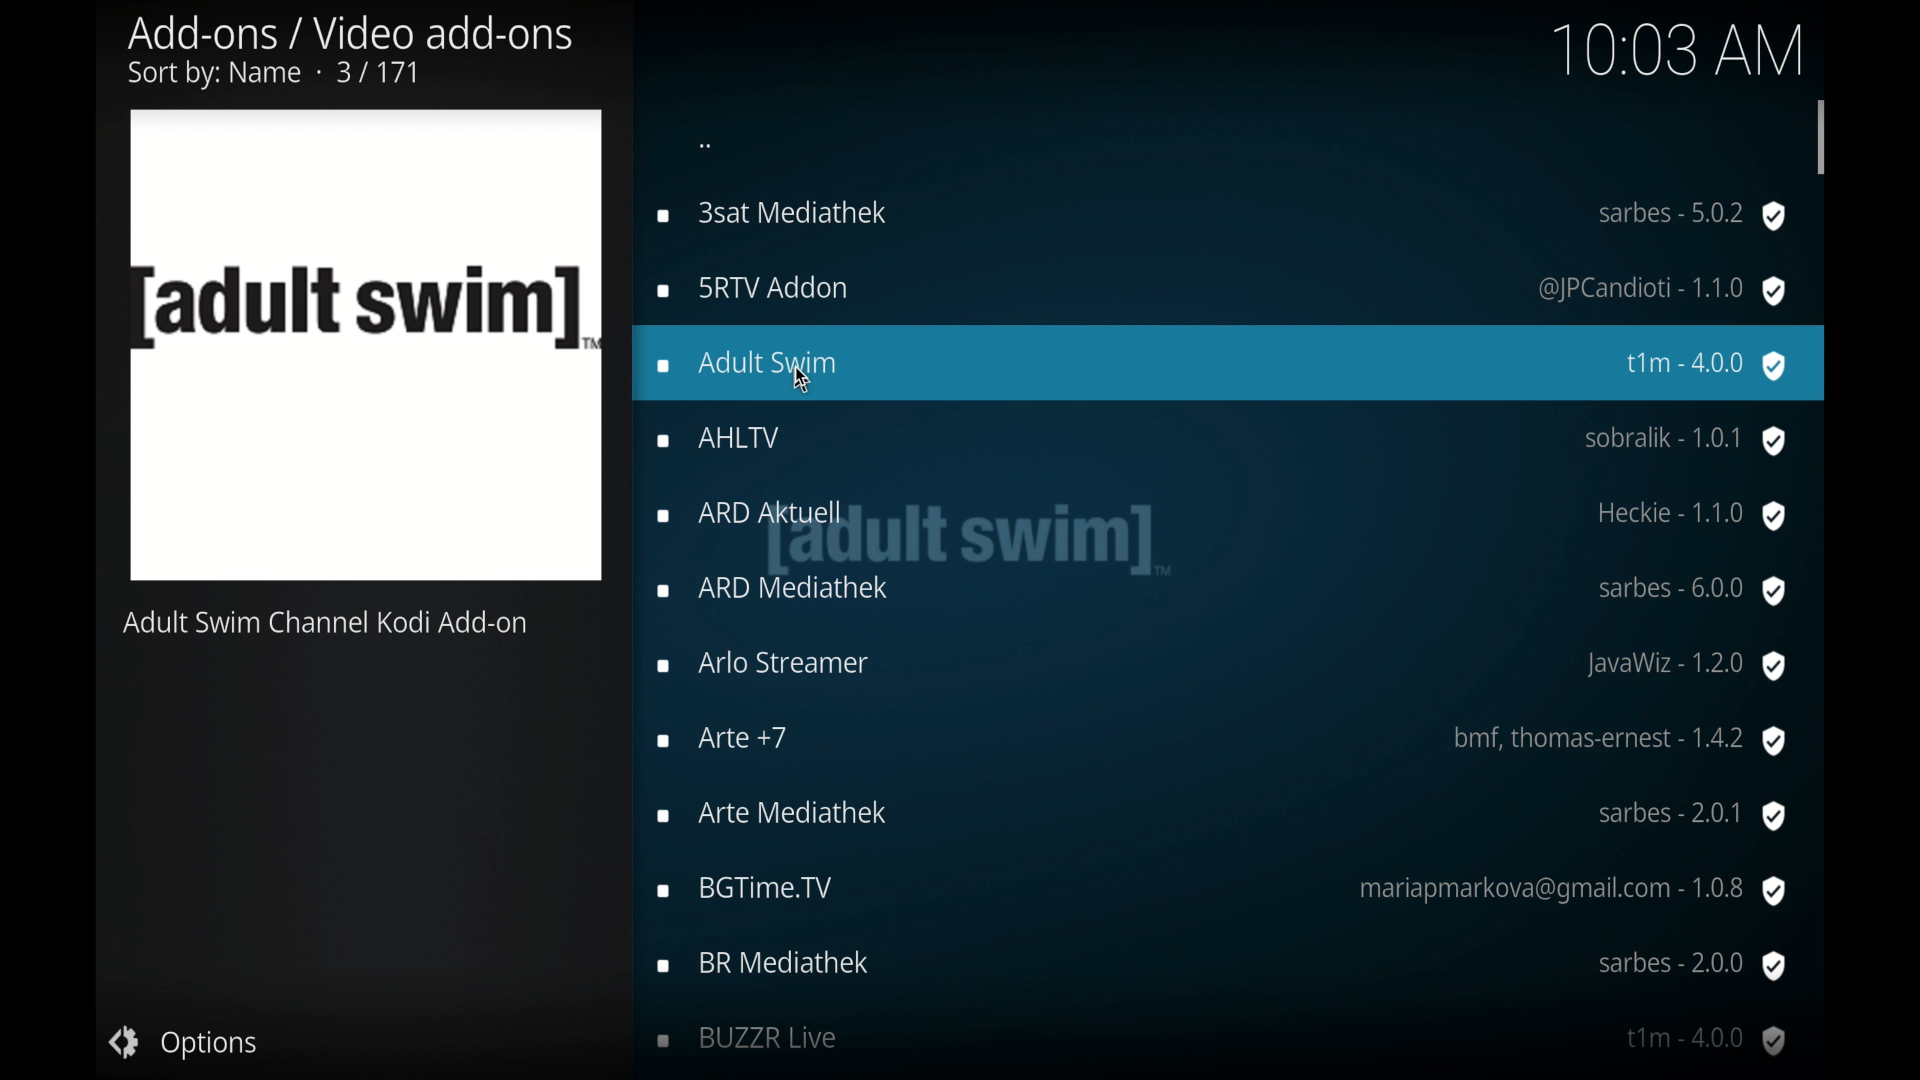 This screenshot has height=1080, width=1920. I want to click on 3sat, so click(1222, 215).